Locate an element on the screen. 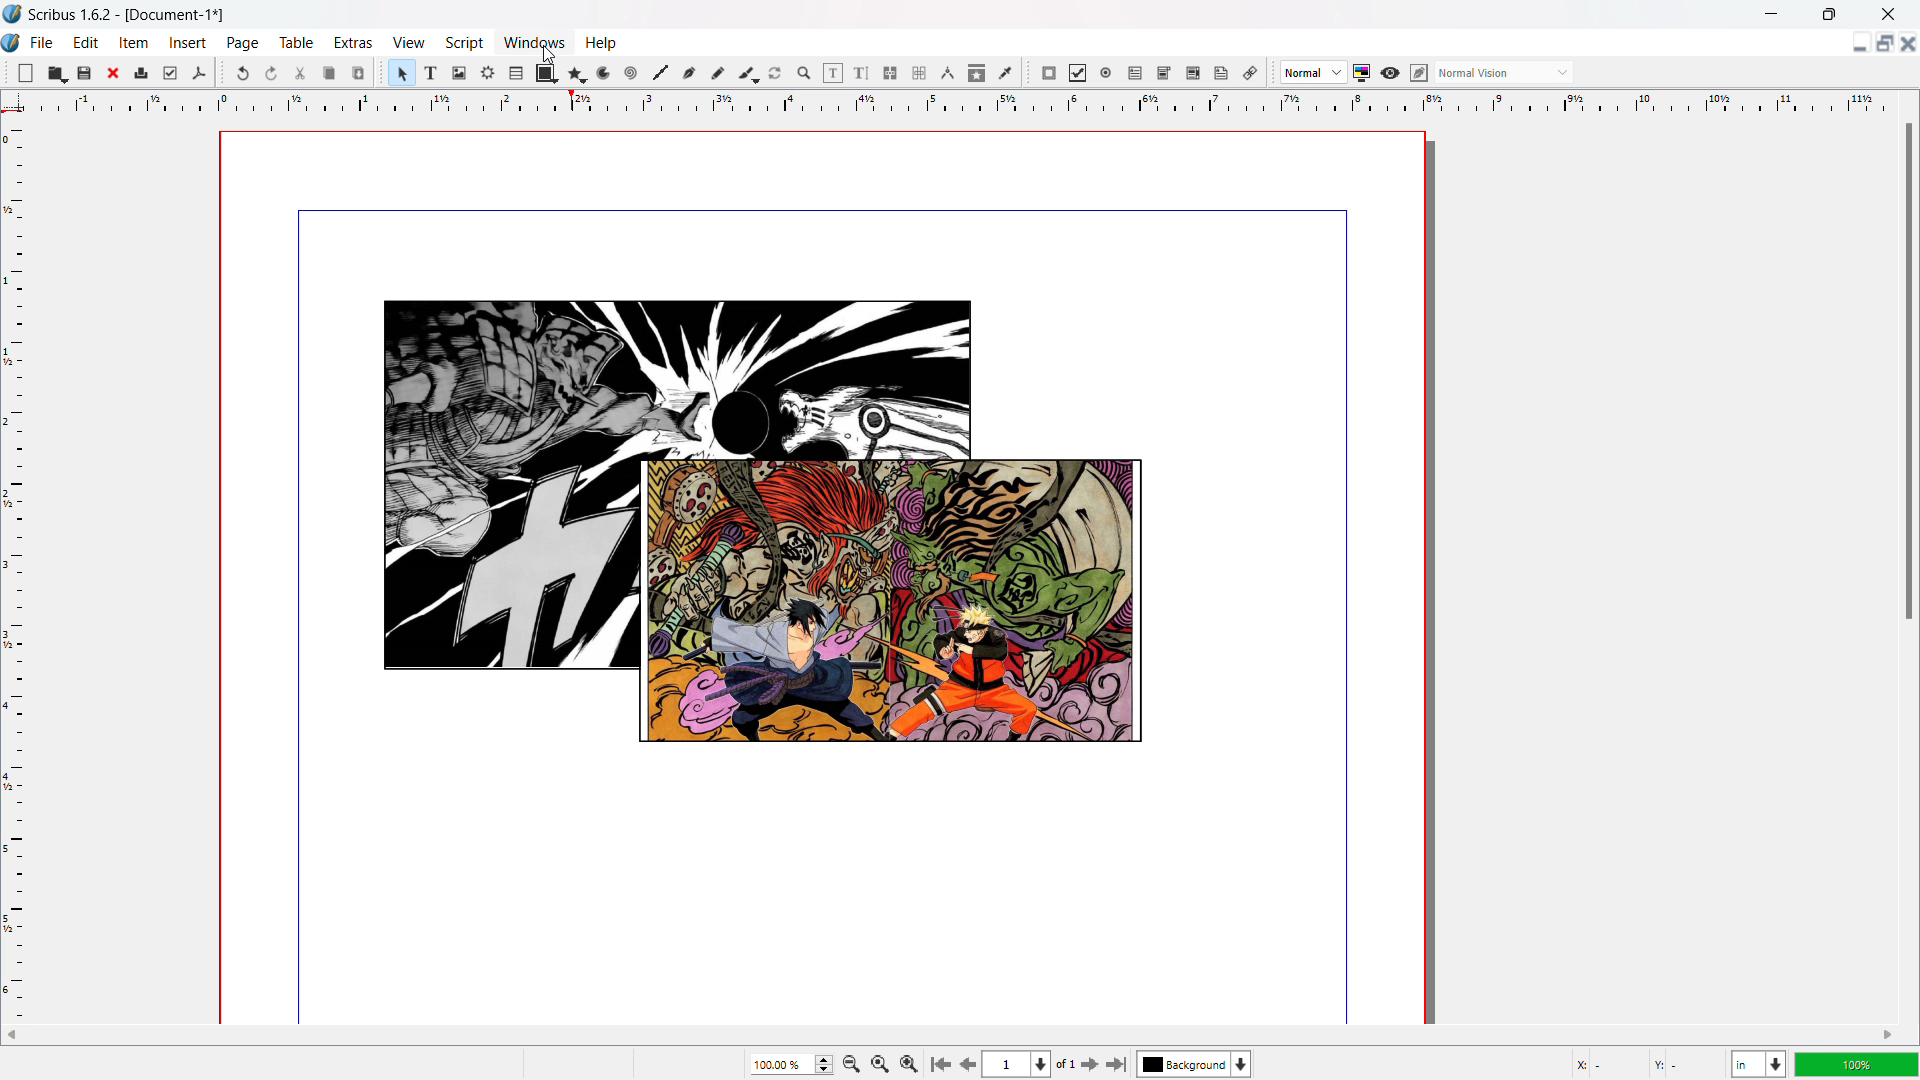  toggle color management system is located at coordinates (1361, 73).